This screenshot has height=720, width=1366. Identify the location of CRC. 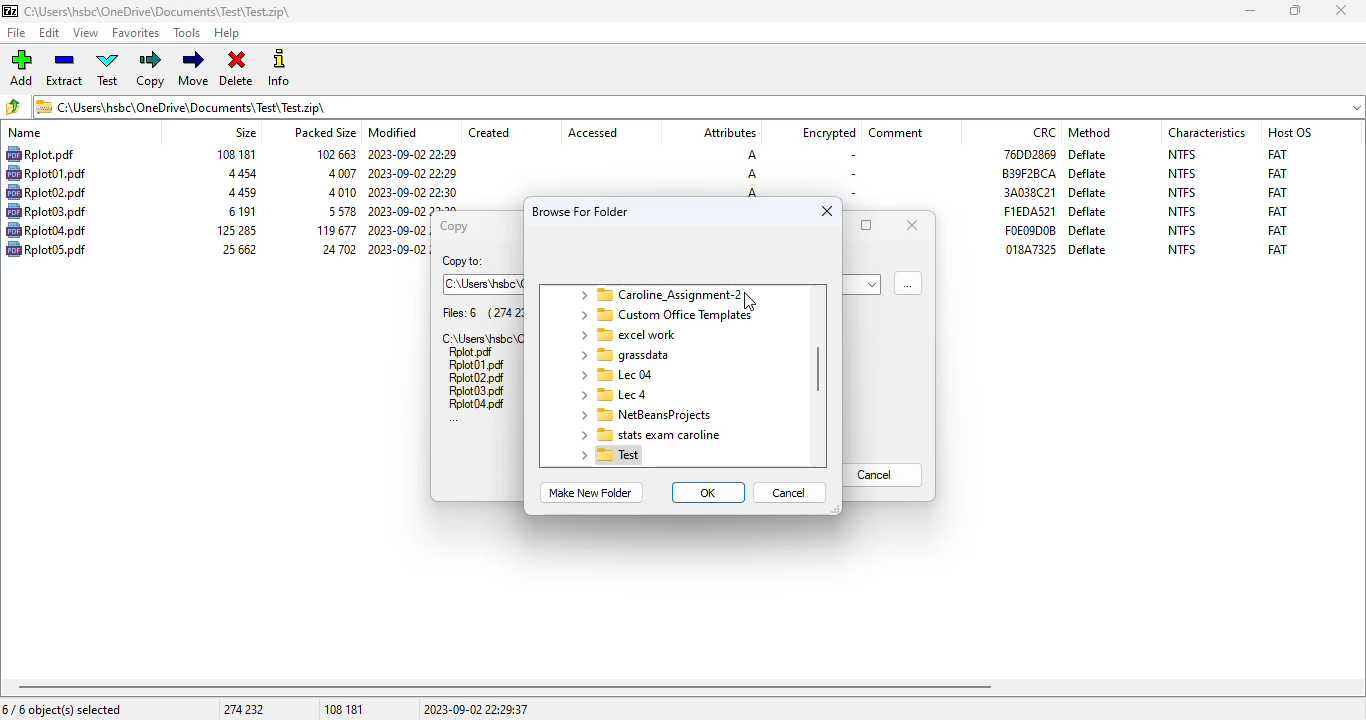
(1029, 173).